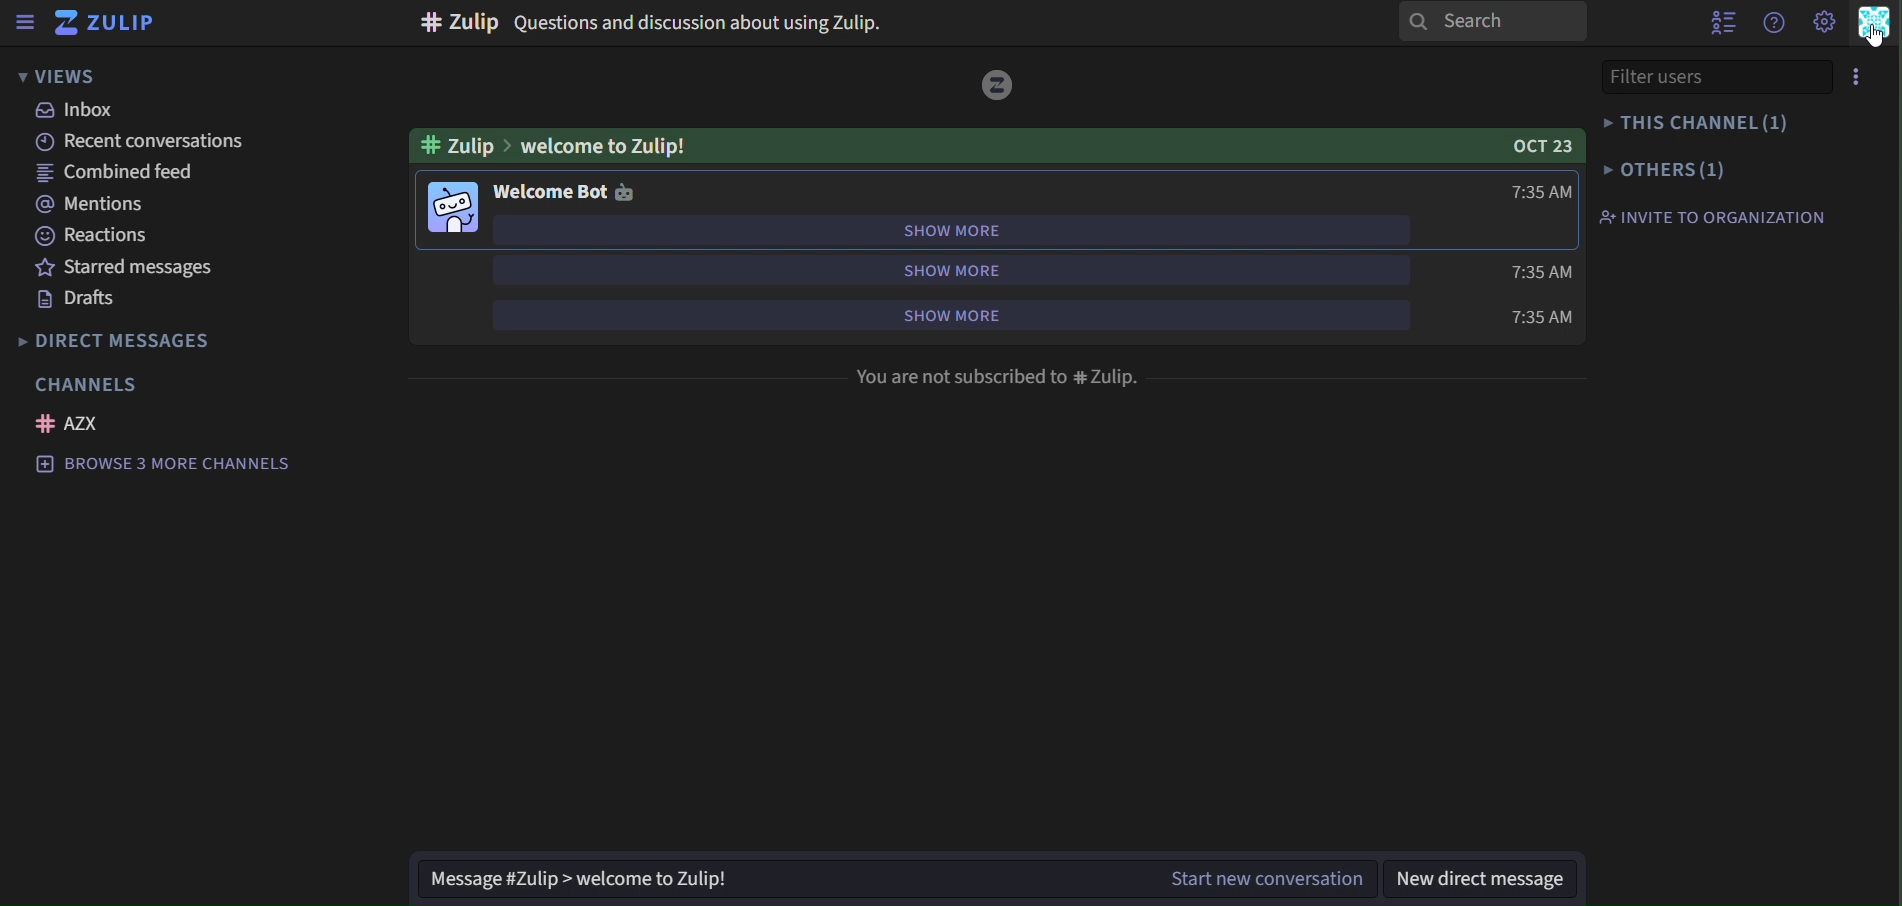  I want to click on browse 3 more channels, so click(186, 463).